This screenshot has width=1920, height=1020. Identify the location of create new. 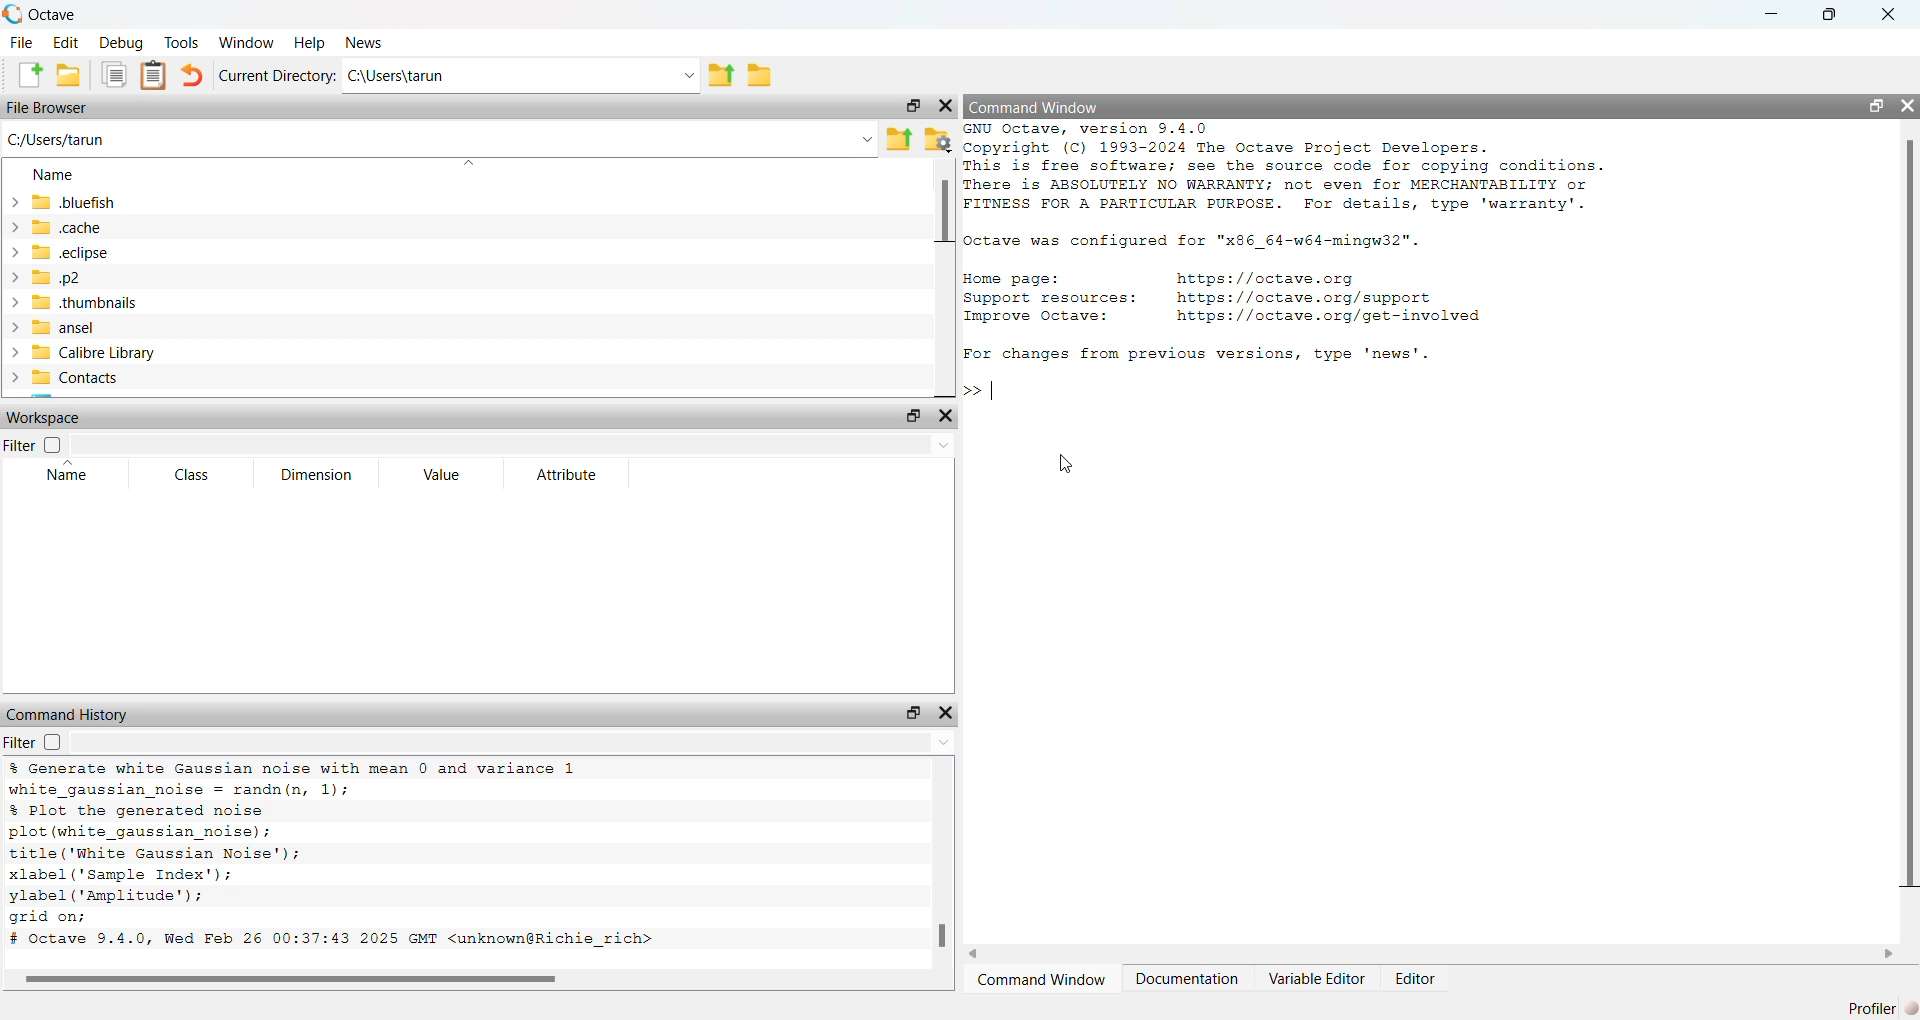
(28, 75).